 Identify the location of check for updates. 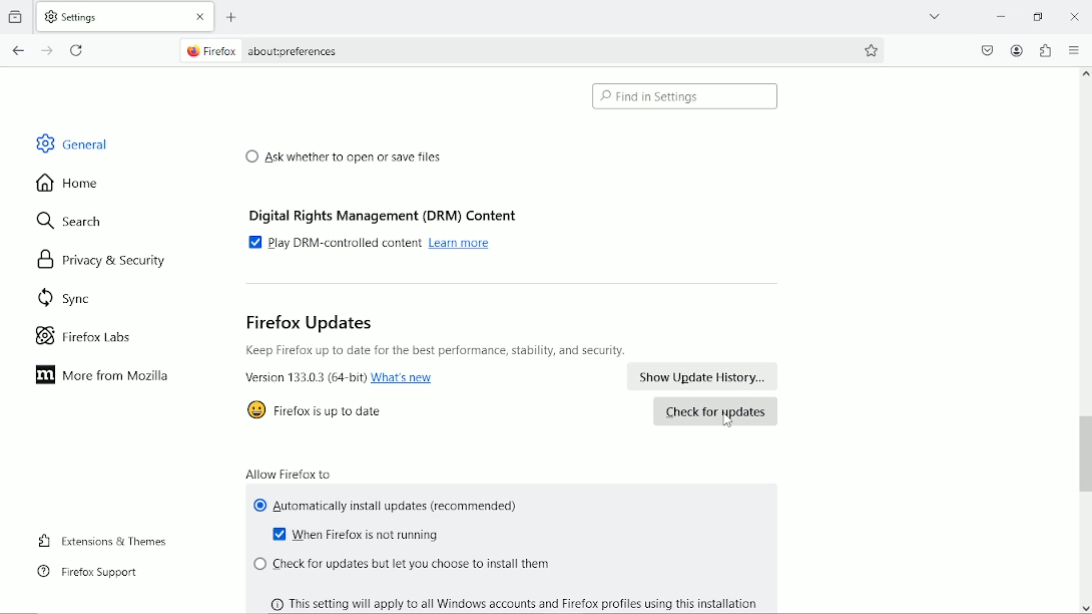
(715, 412).